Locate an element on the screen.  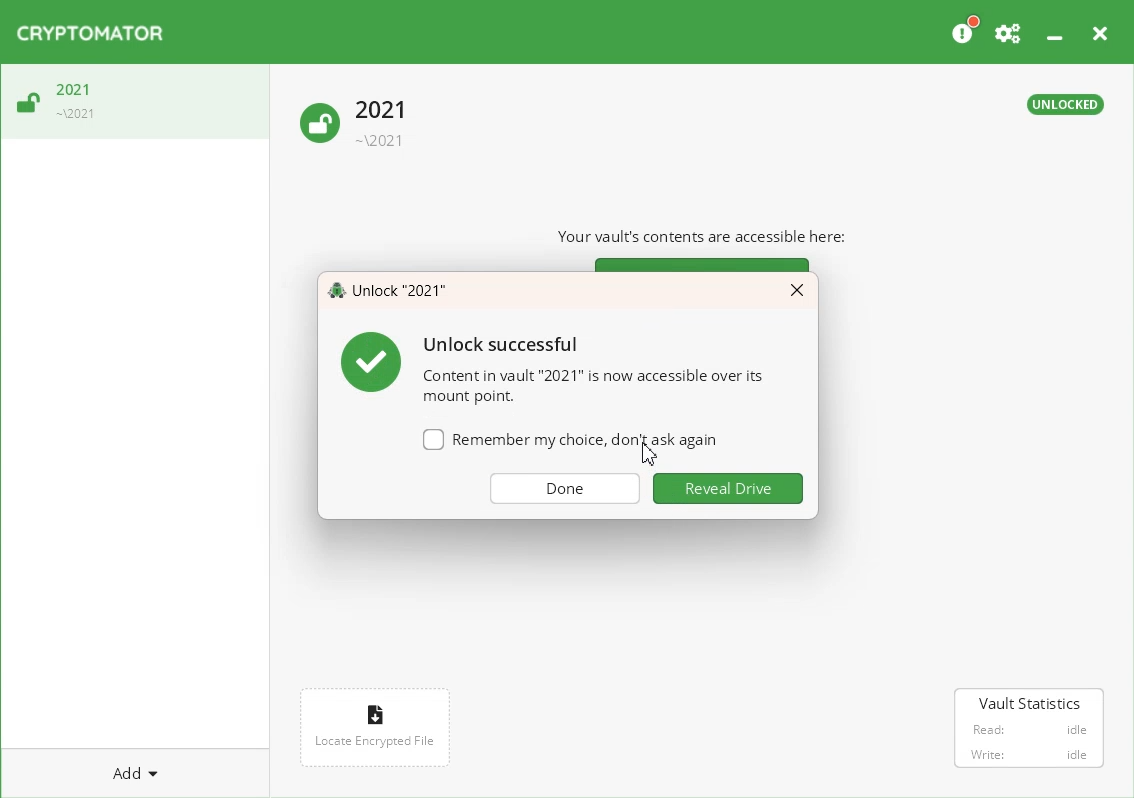
Unlock Vault is located at coordinates (135, 103).